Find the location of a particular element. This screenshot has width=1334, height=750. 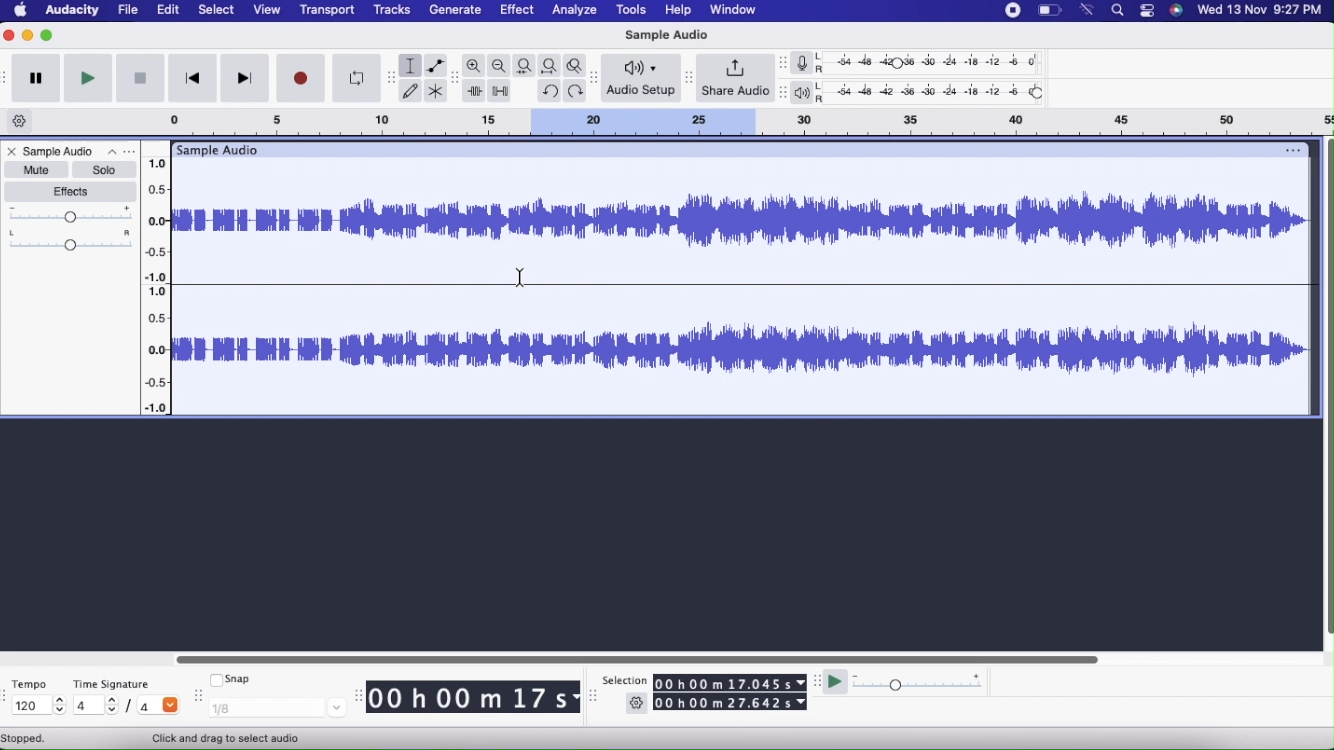

Playback level is located at coordinates (936, 93).